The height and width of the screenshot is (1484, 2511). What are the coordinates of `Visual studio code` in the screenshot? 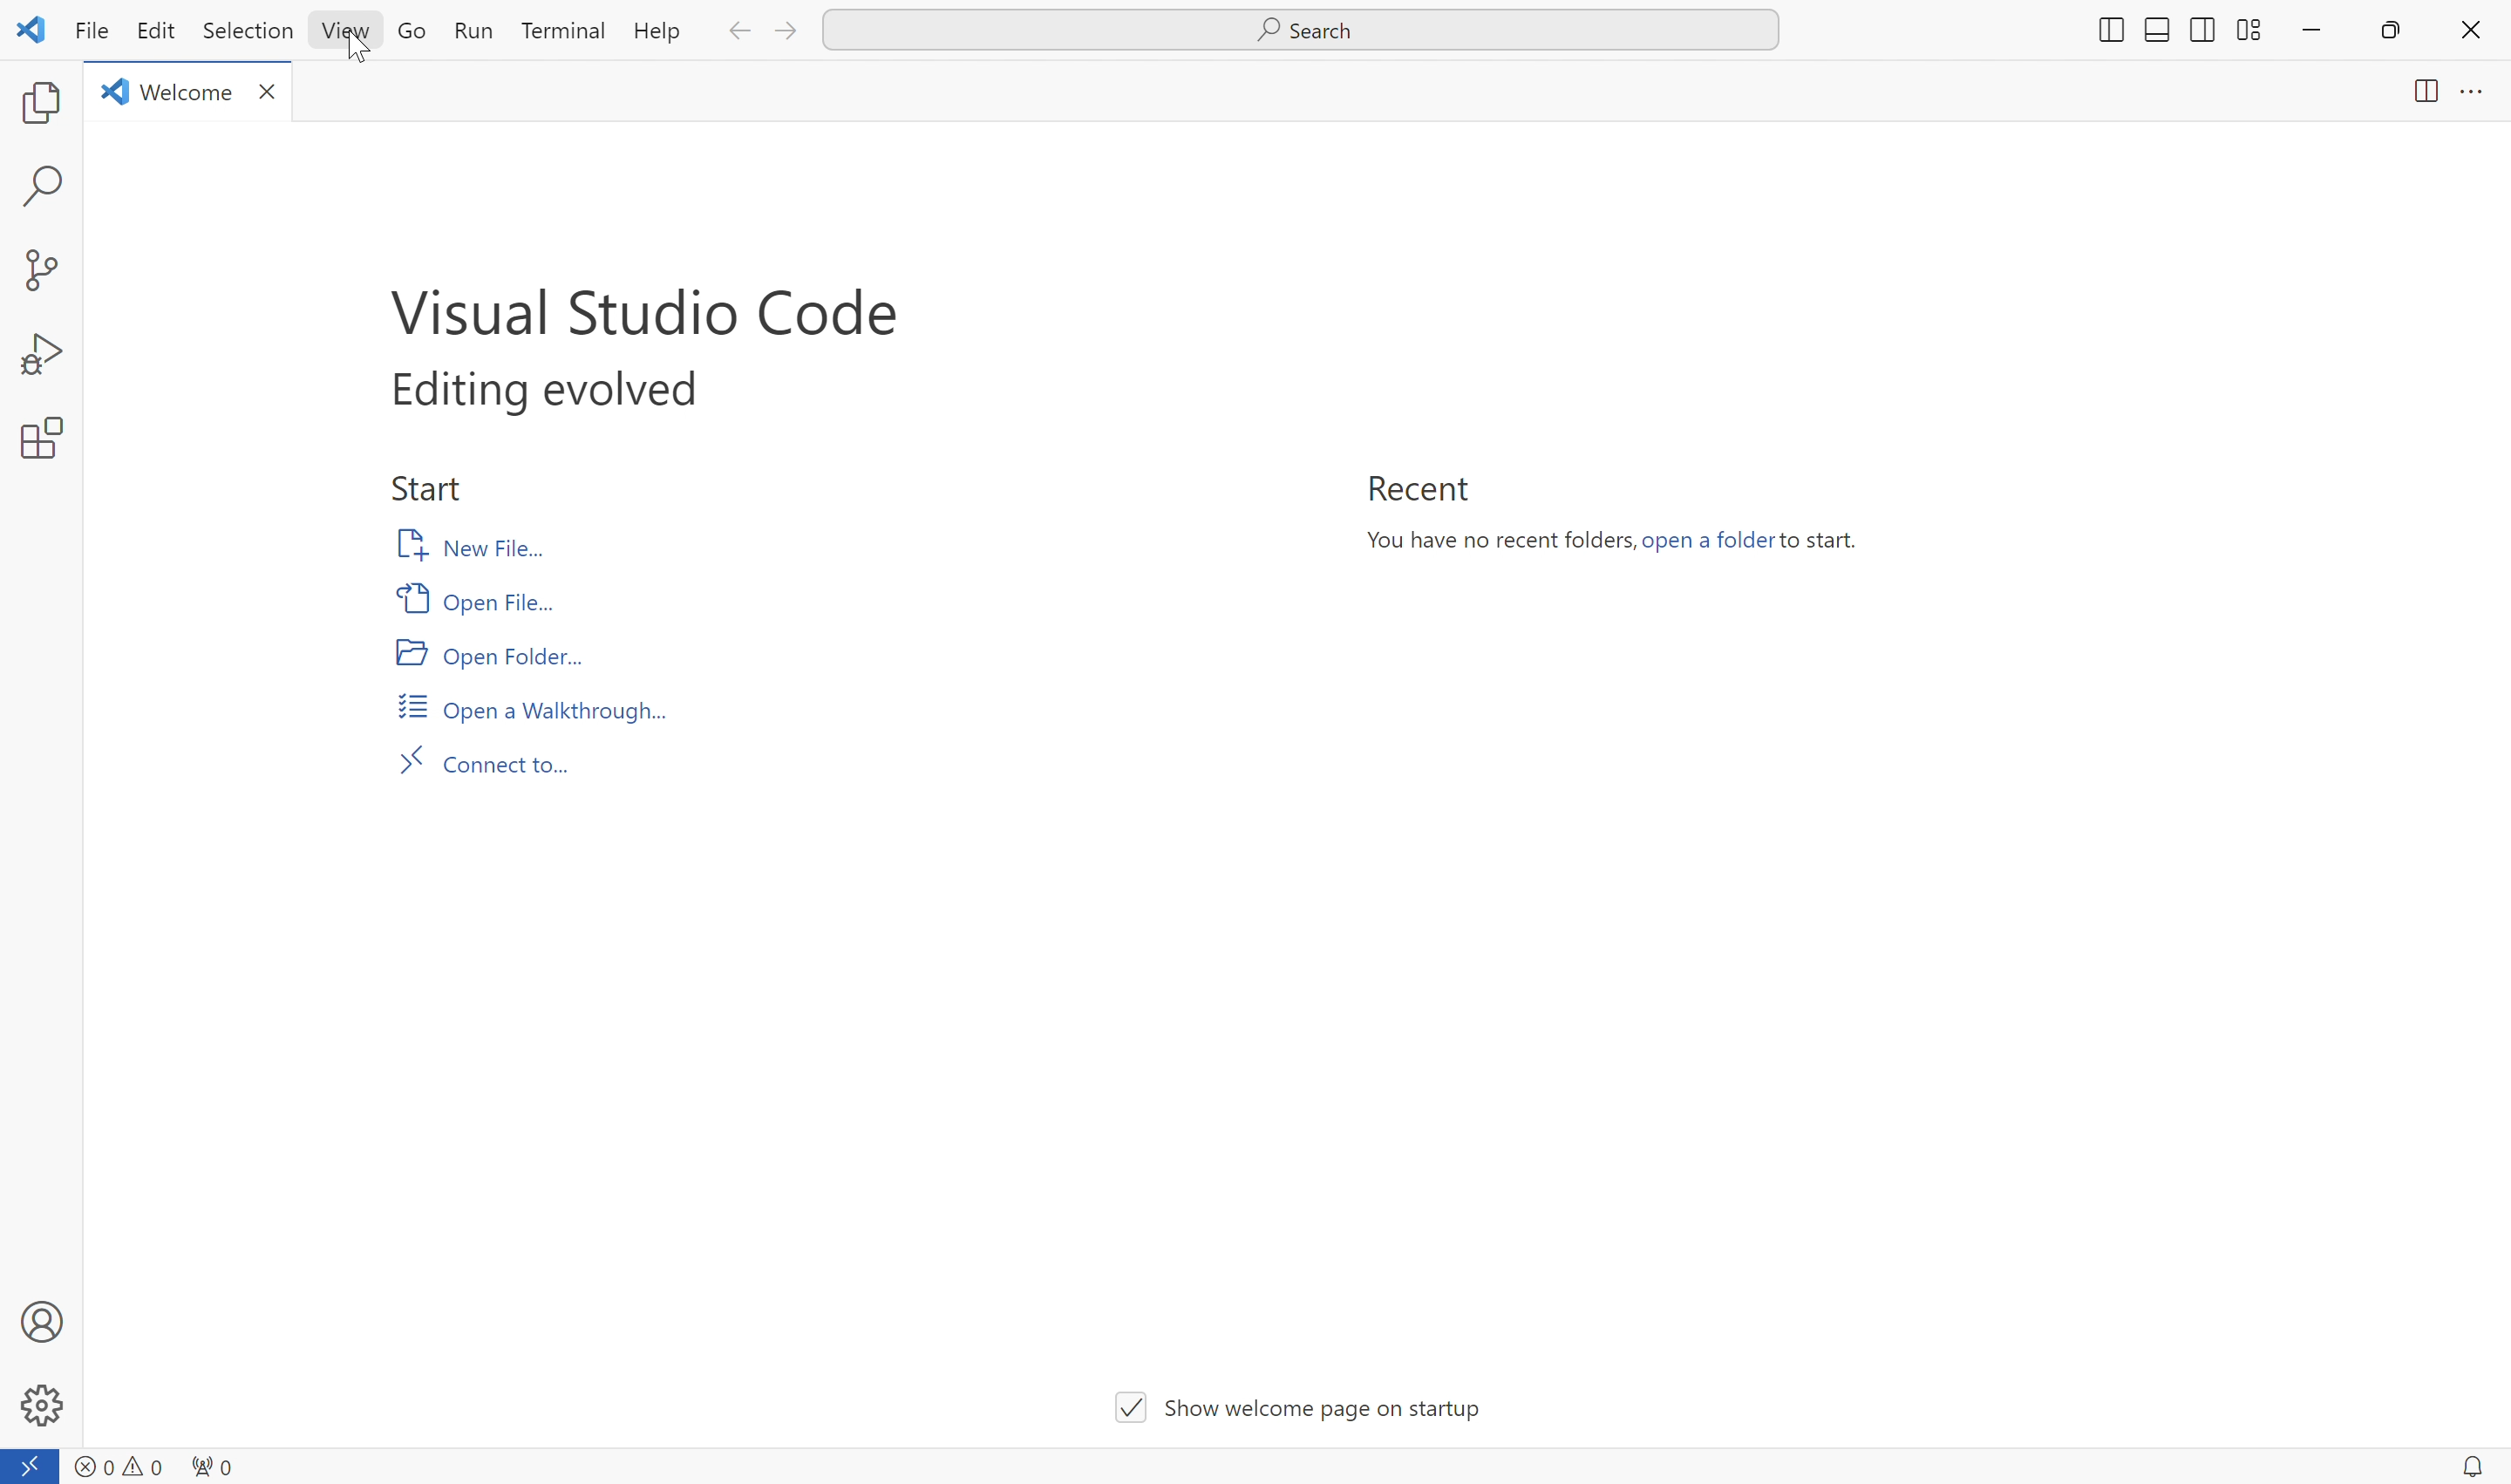 It's located at (658, 315).